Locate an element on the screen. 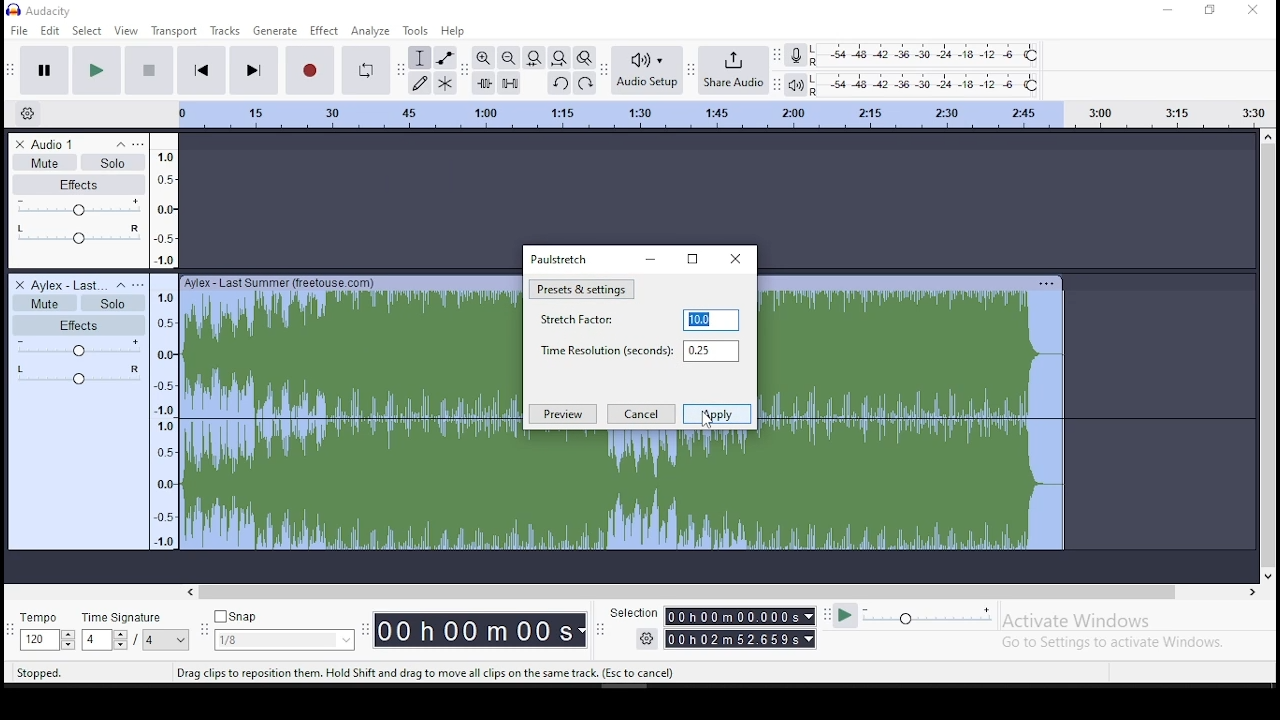 The height and width of the screenshot is (720, 1280). snap is located at coordinates (286, 631).